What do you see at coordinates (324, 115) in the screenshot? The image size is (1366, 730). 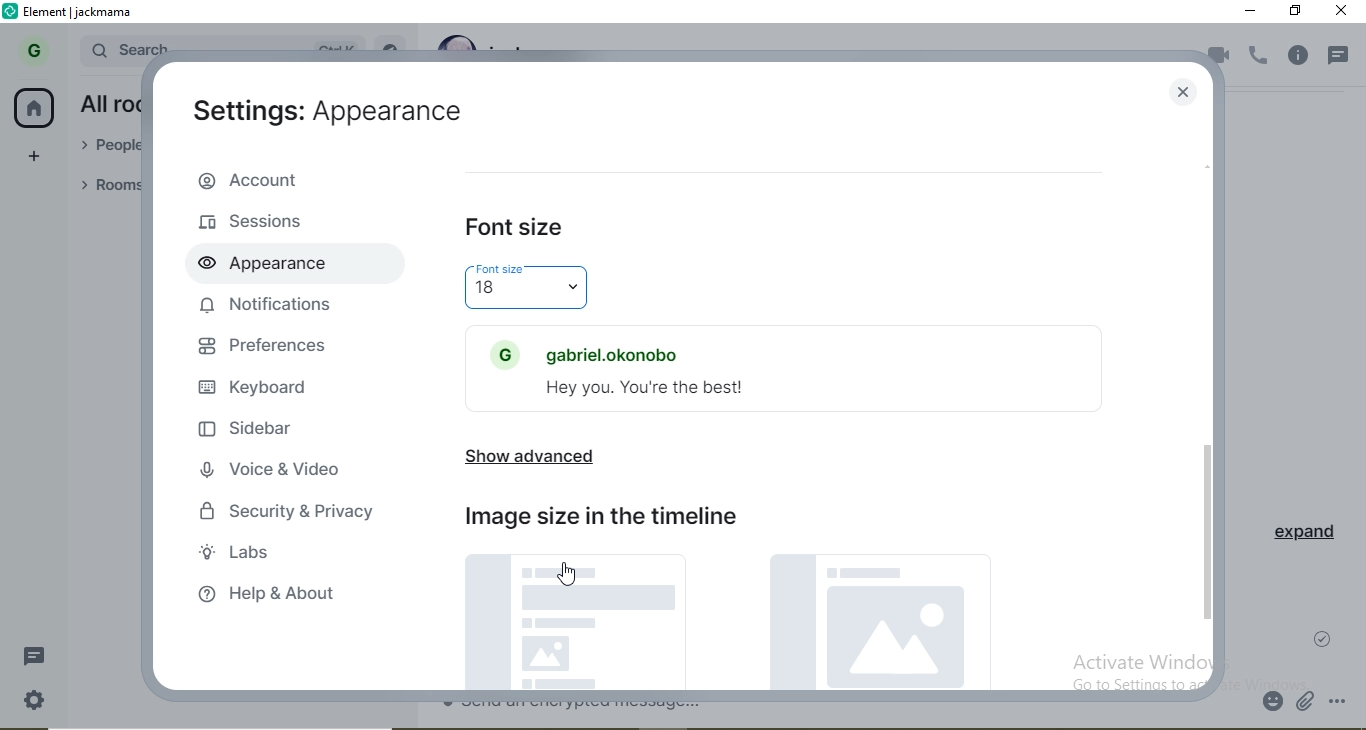 I see `aettings appearance` at bounding box center [324, 115].